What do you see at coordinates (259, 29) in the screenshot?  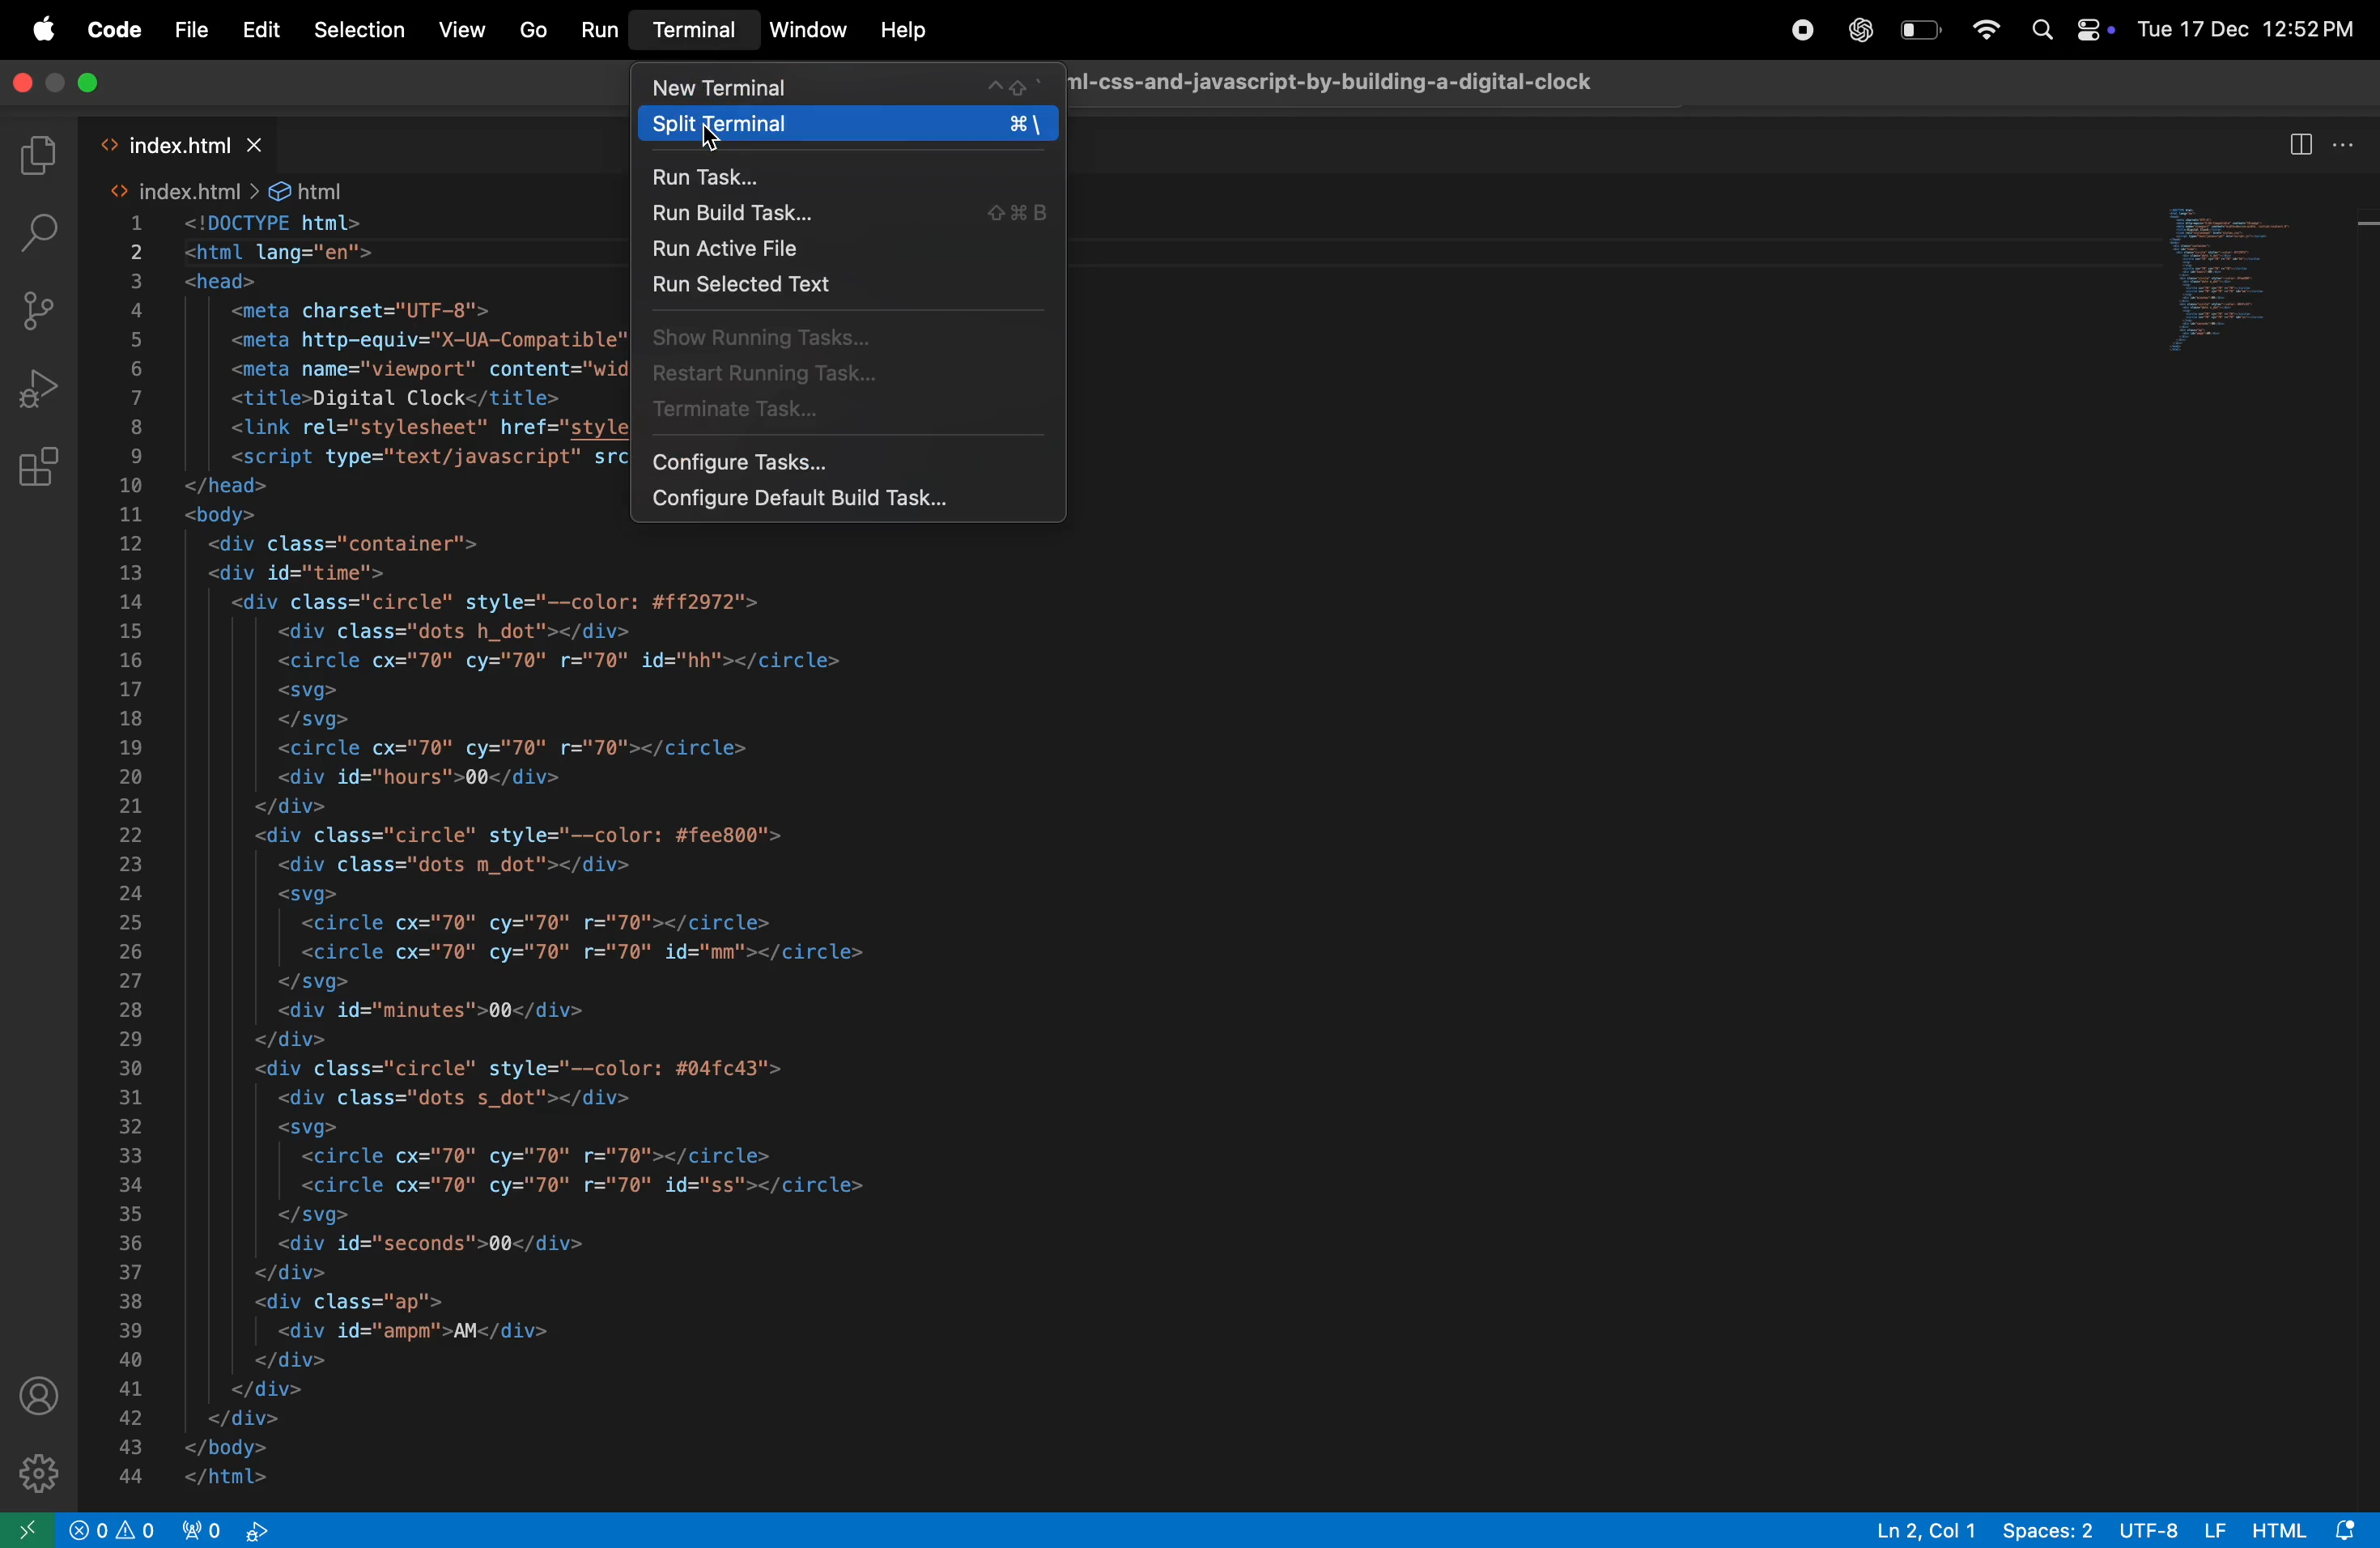 I see `Edit` at bounding box center [259, 29].